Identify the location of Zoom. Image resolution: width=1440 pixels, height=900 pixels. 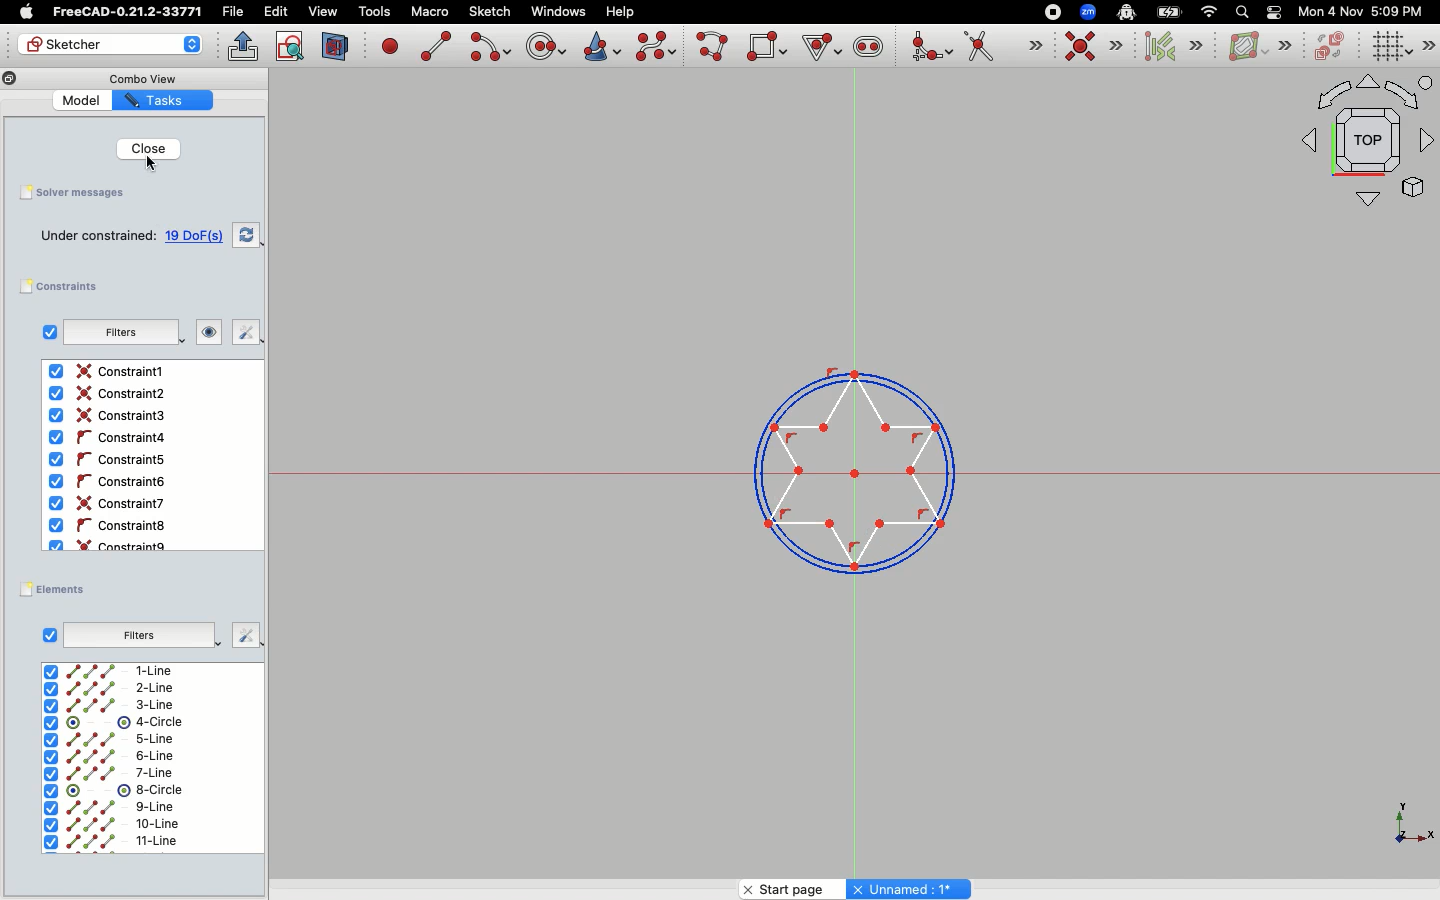
(1089, 12).